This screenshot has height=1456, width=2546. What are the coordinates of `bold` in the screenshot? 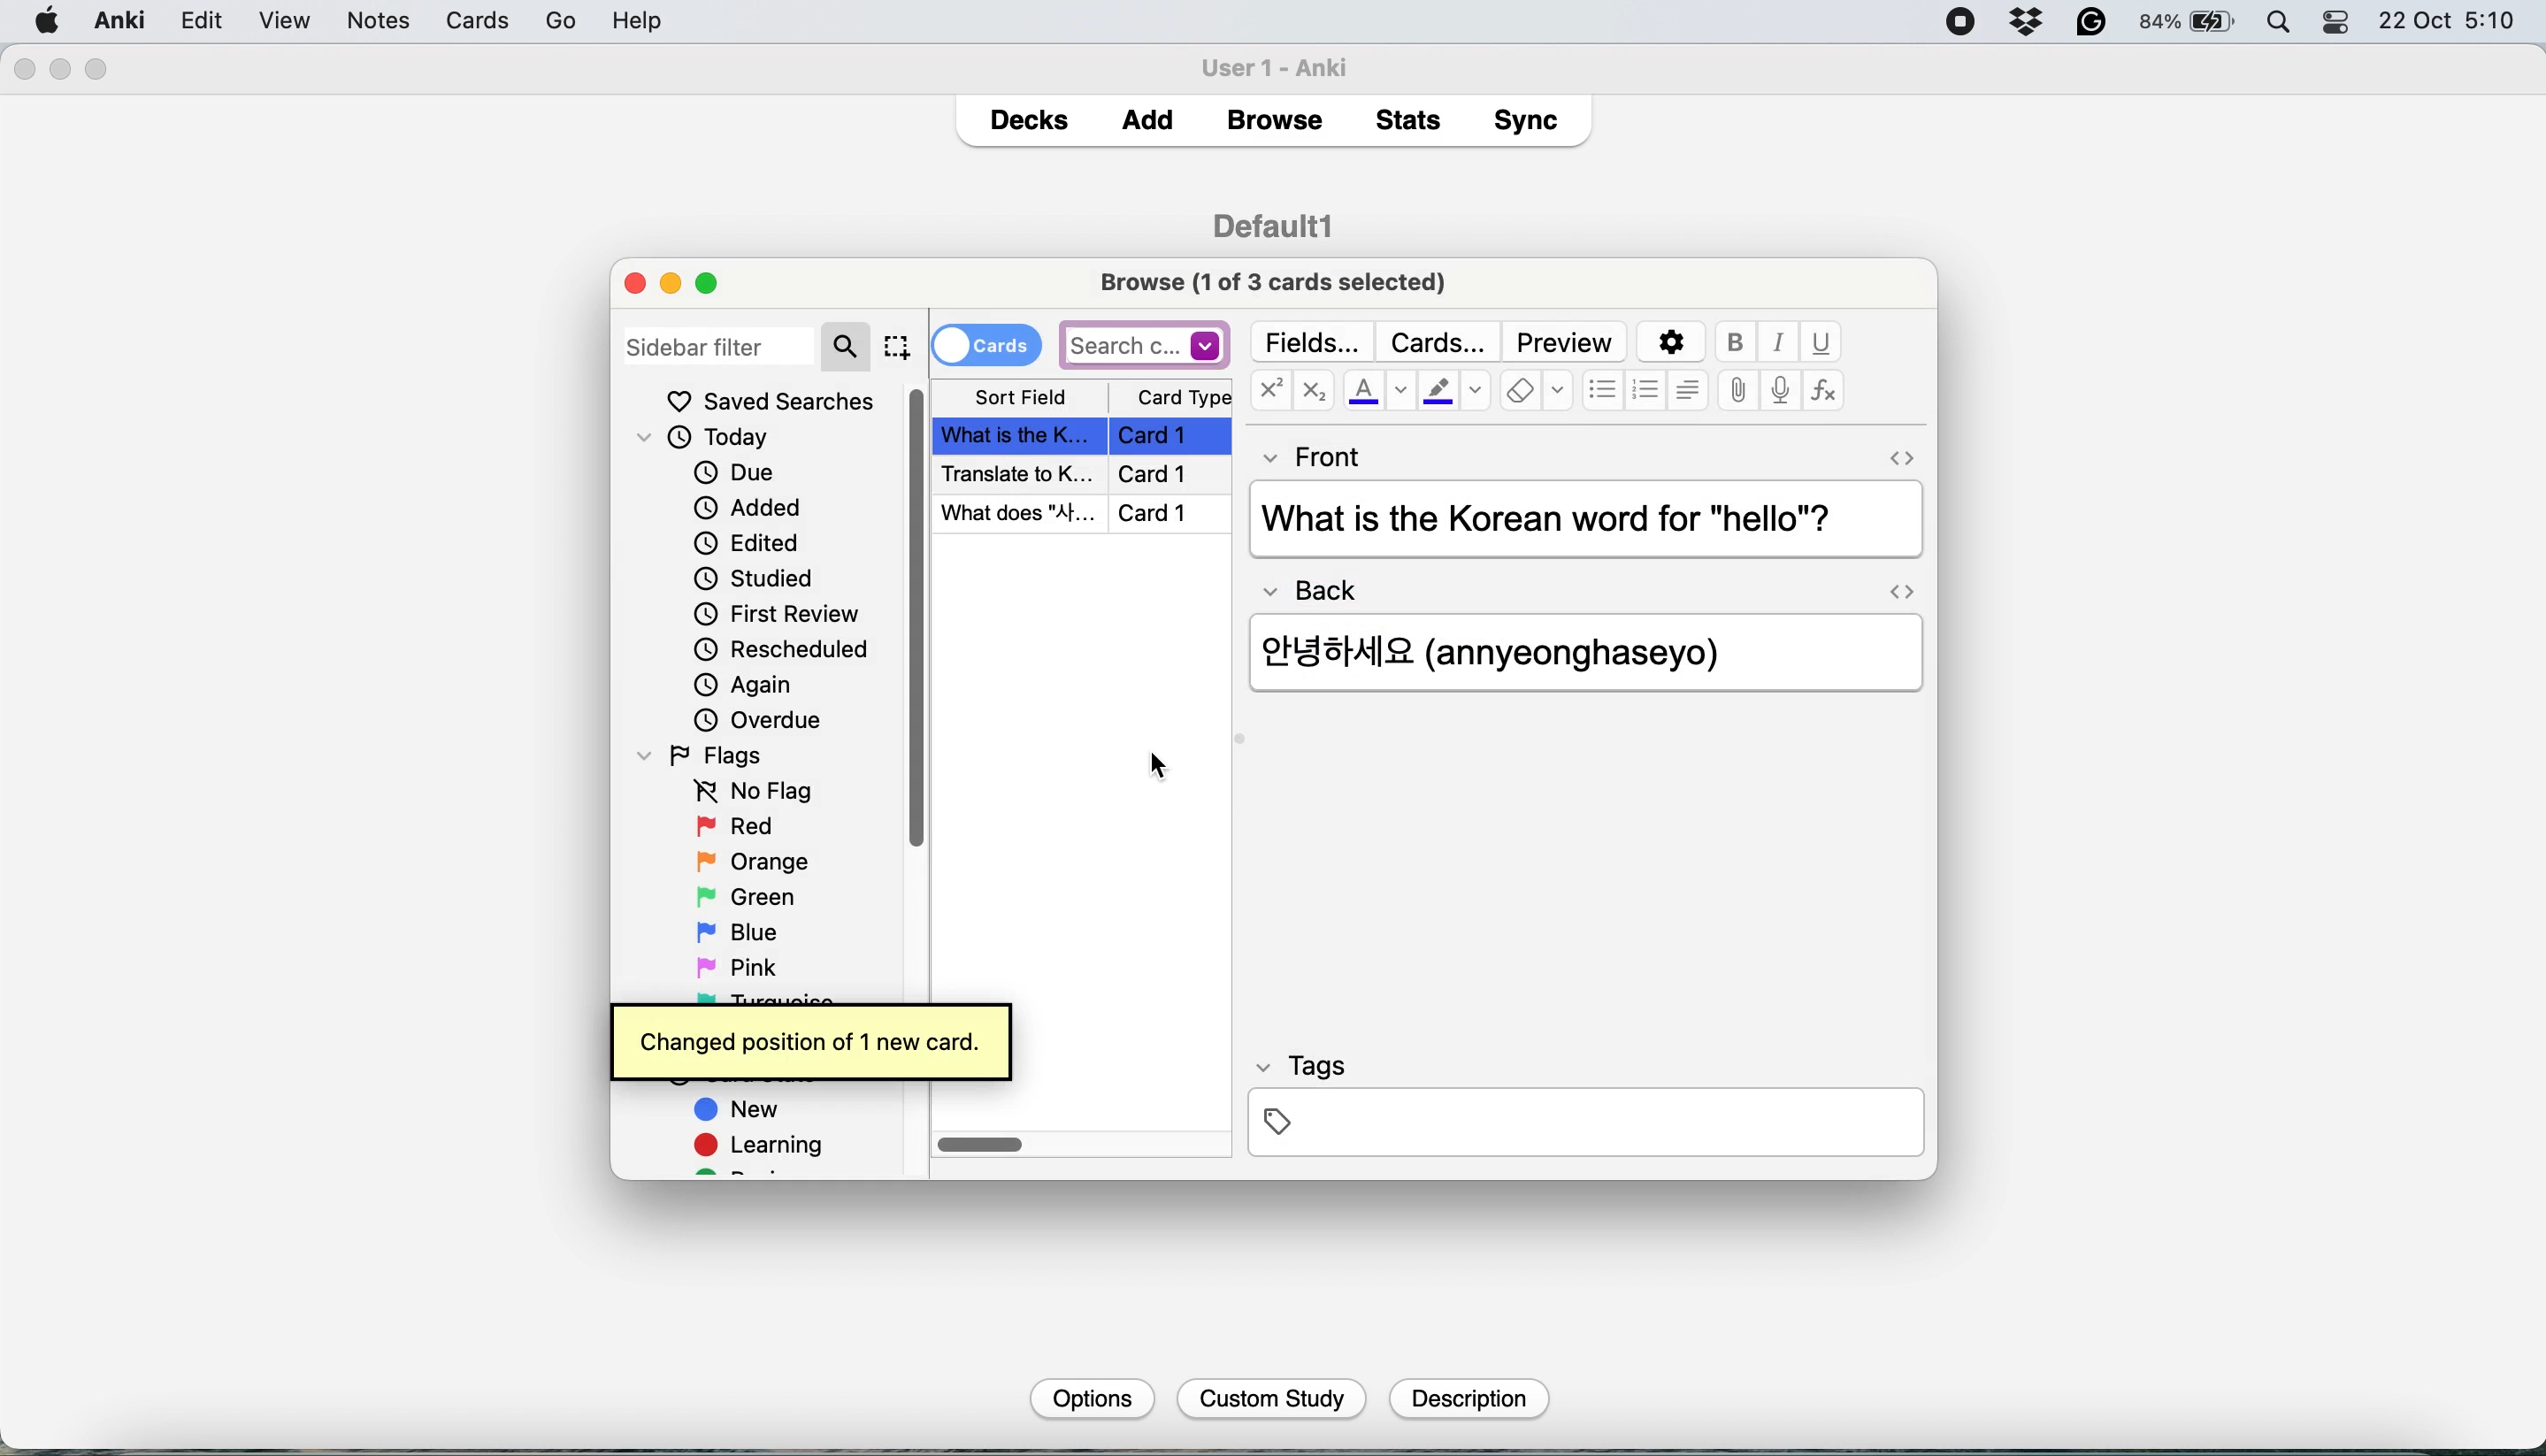 It's located at (1740, 343).